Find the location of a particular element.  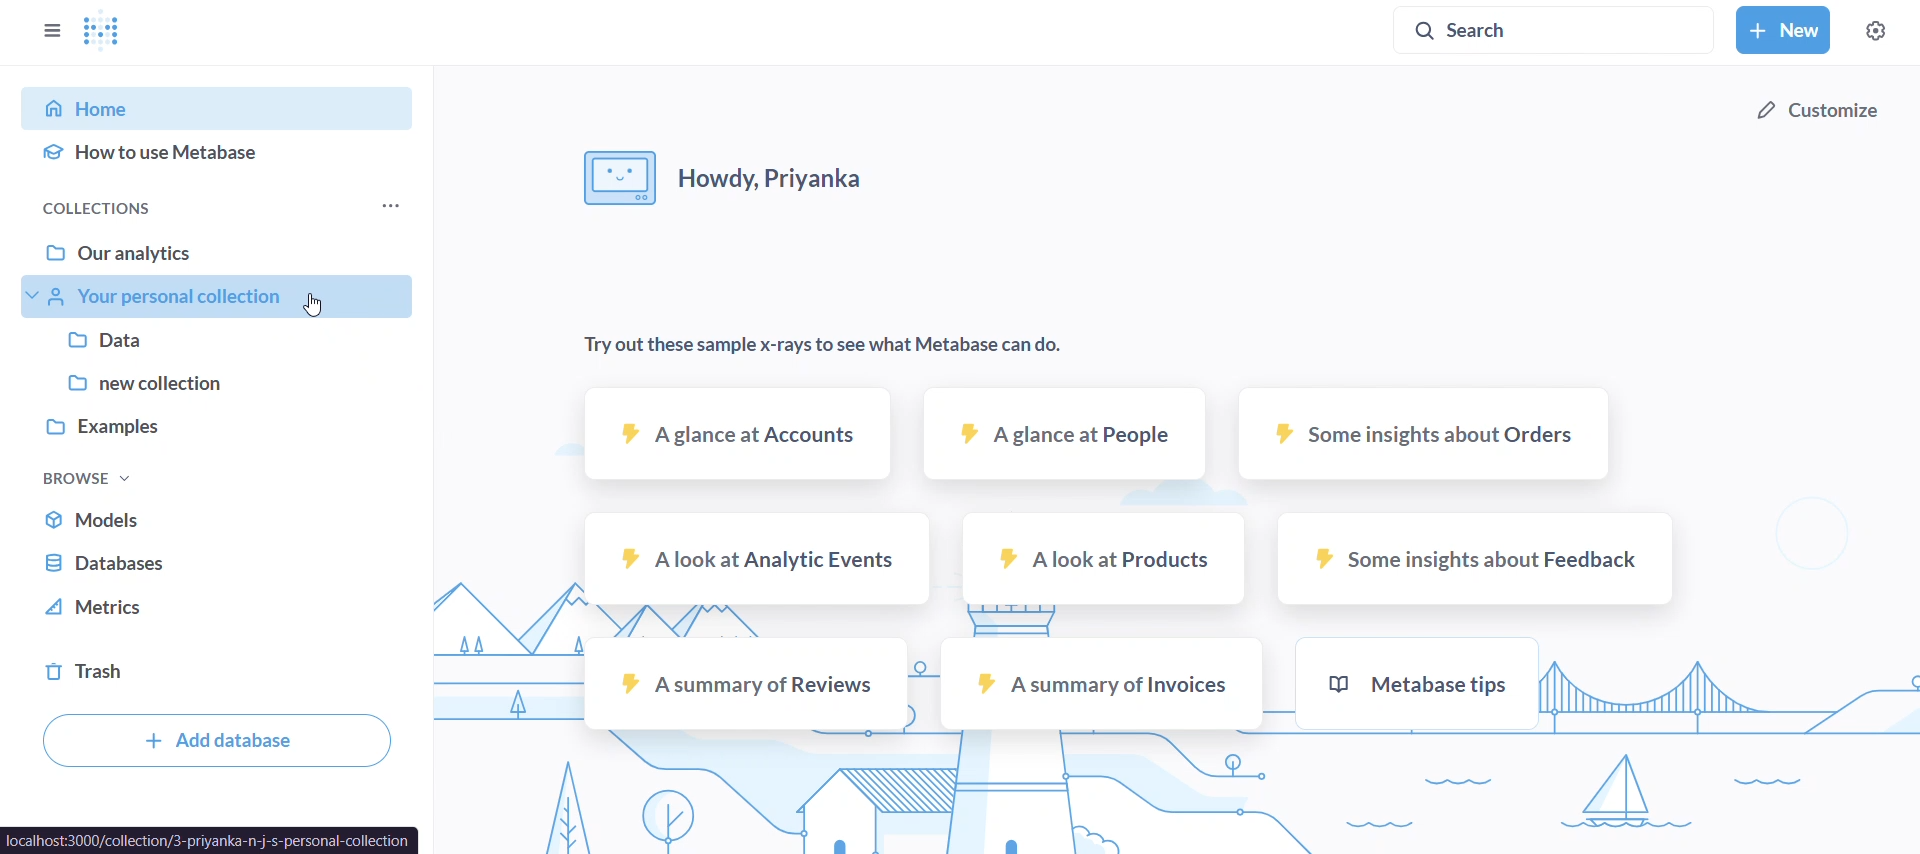

a summary of invoices is located at coordinates (1101, 683).